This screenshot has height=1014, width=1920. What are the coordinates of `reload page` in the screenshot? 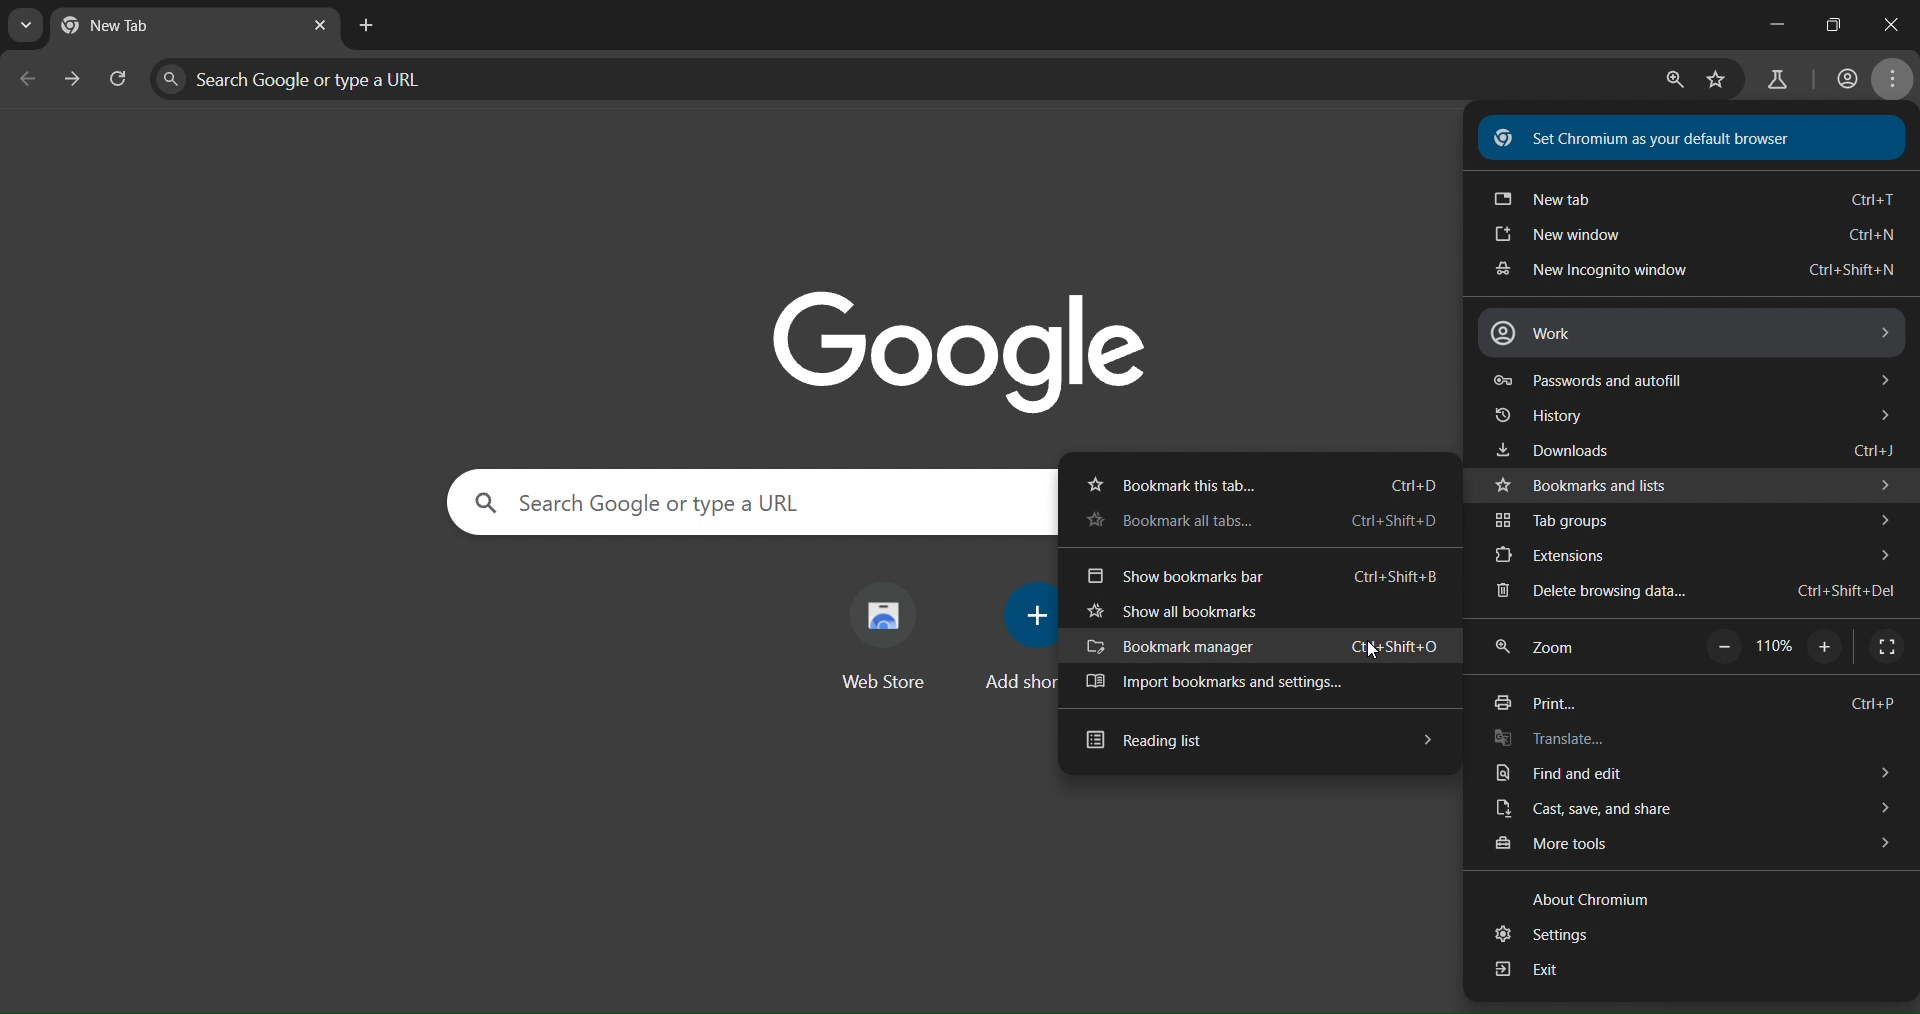 It's located at (121, 82).